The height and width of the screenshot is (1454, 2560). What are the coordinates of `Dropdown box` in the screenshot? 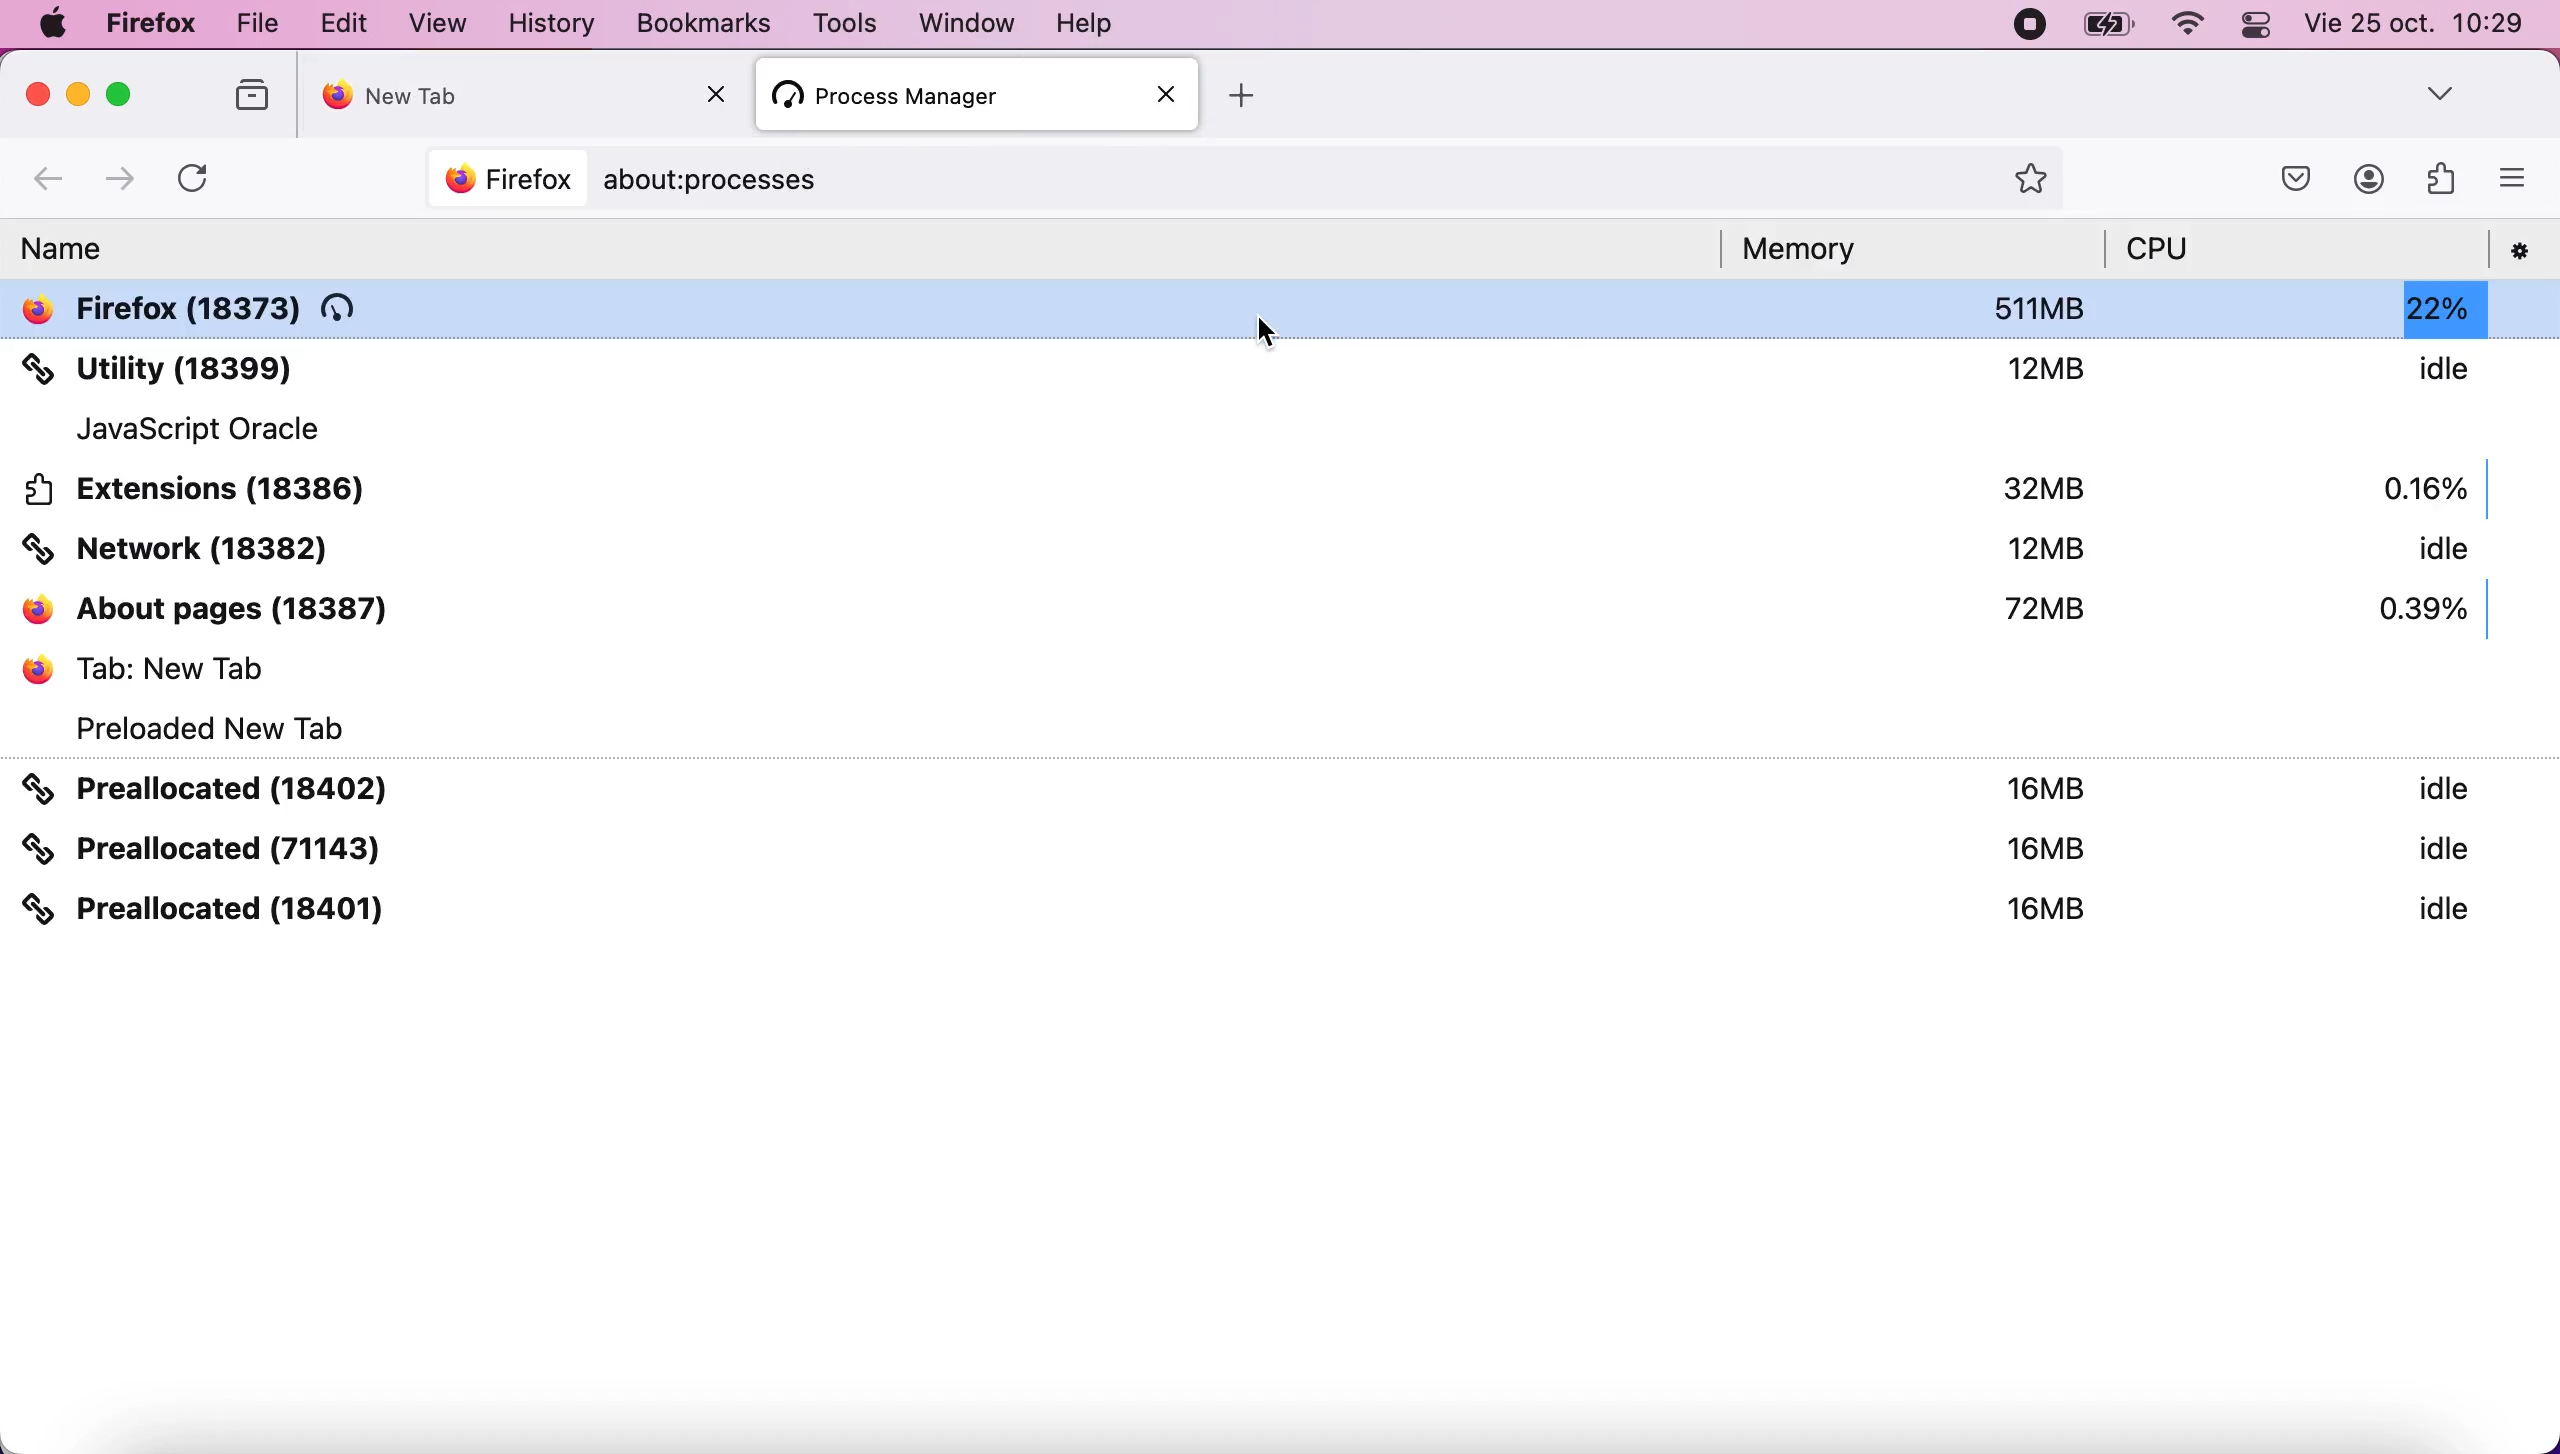 It's located at (2442, 91).